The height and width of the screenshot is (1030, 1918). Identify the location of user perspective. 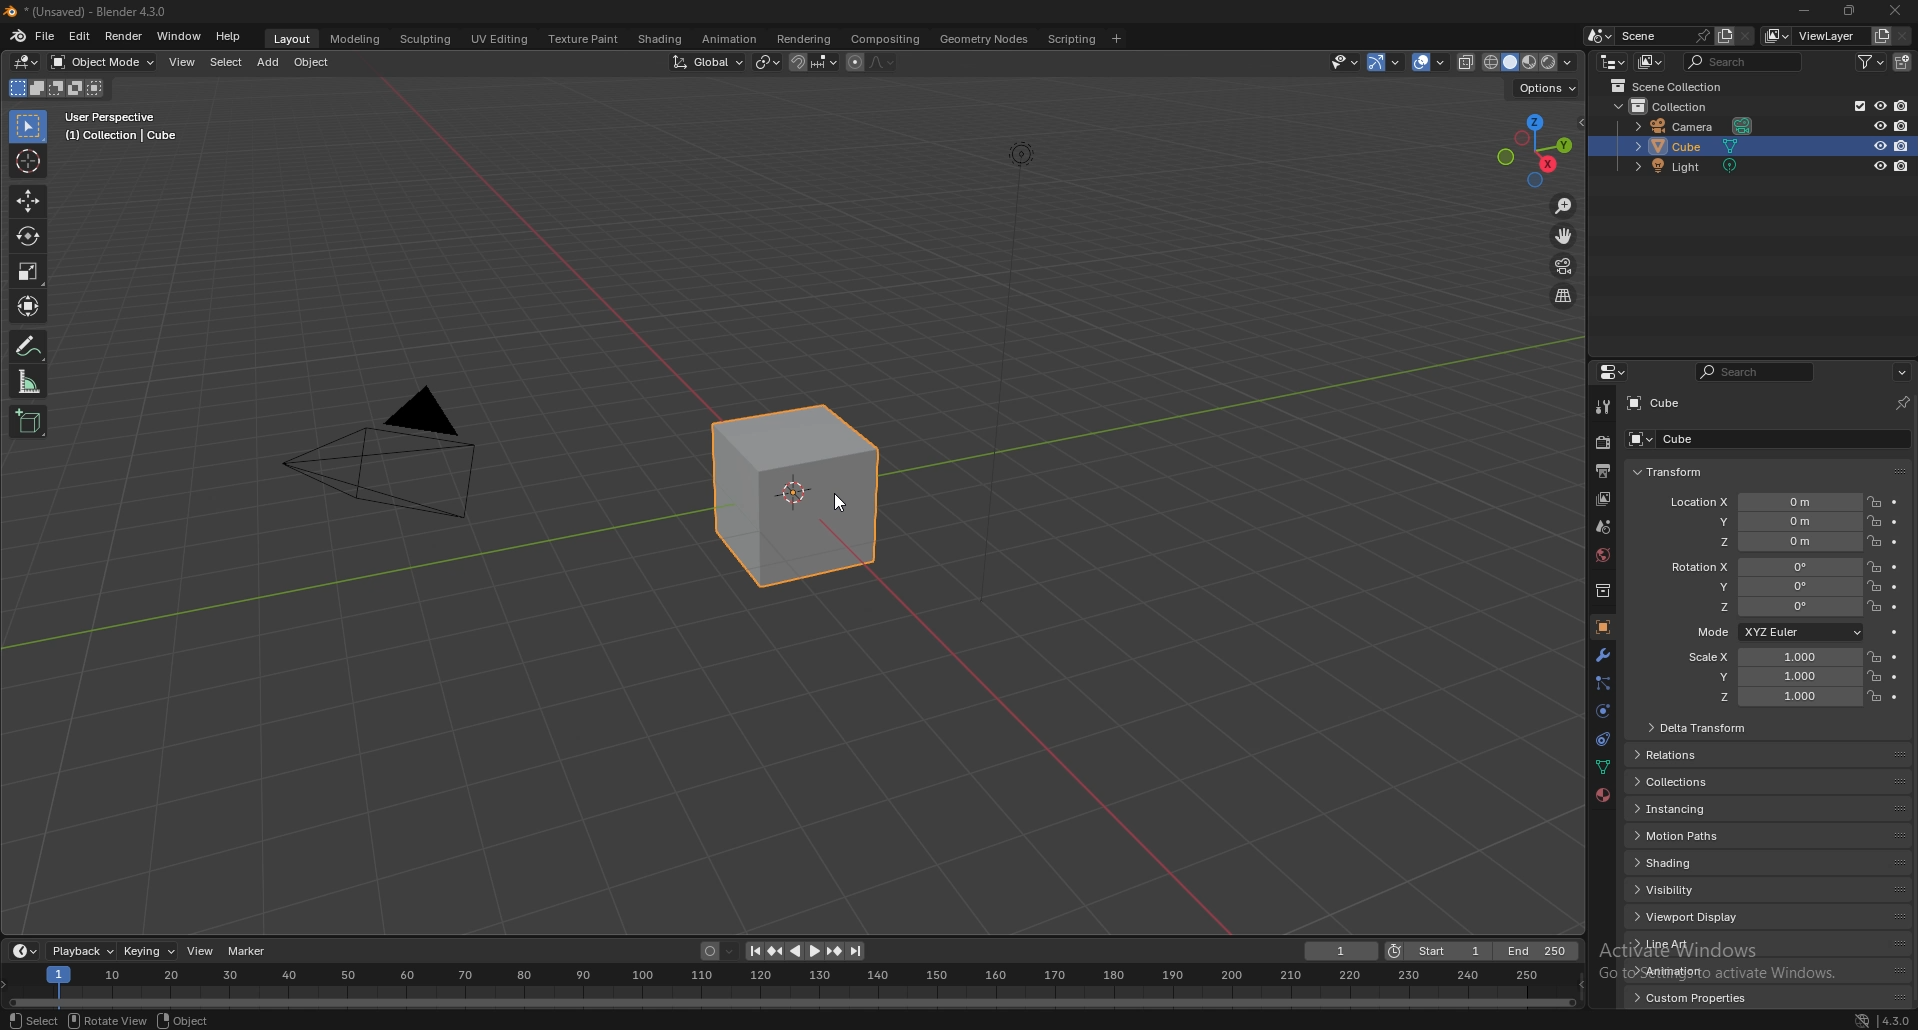
(126, 126).